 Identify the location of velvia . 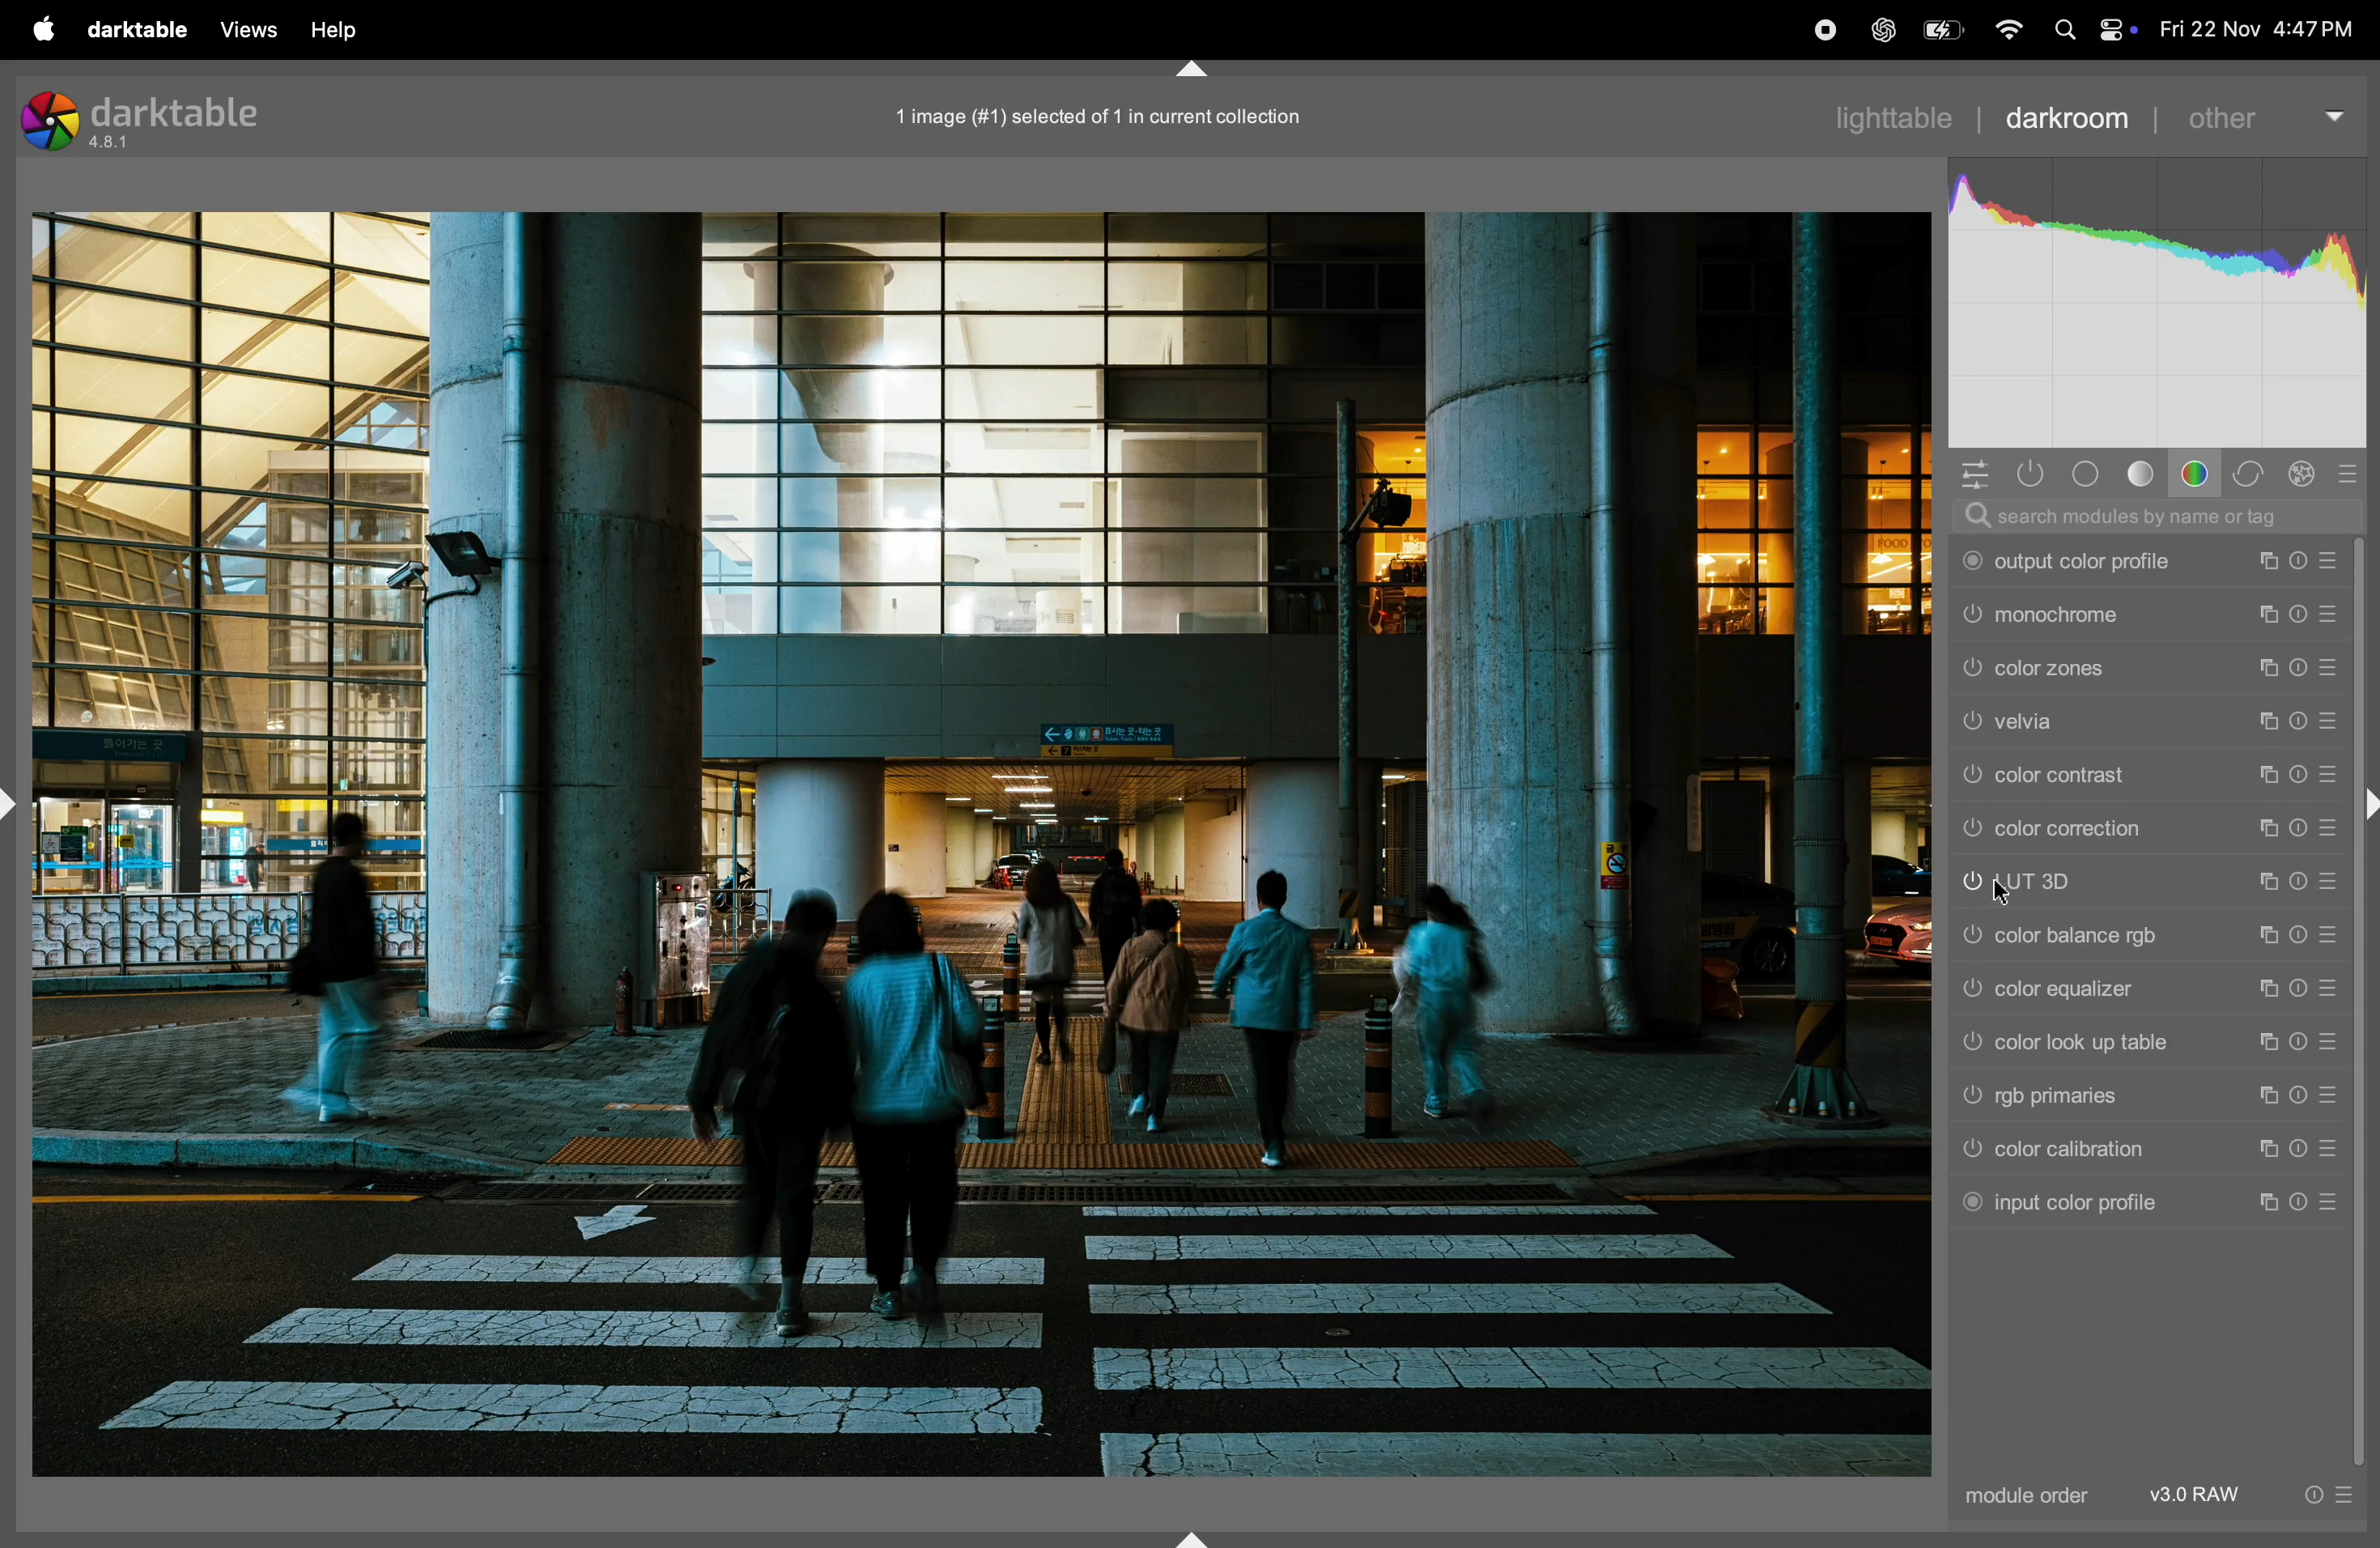
(2119, 720).